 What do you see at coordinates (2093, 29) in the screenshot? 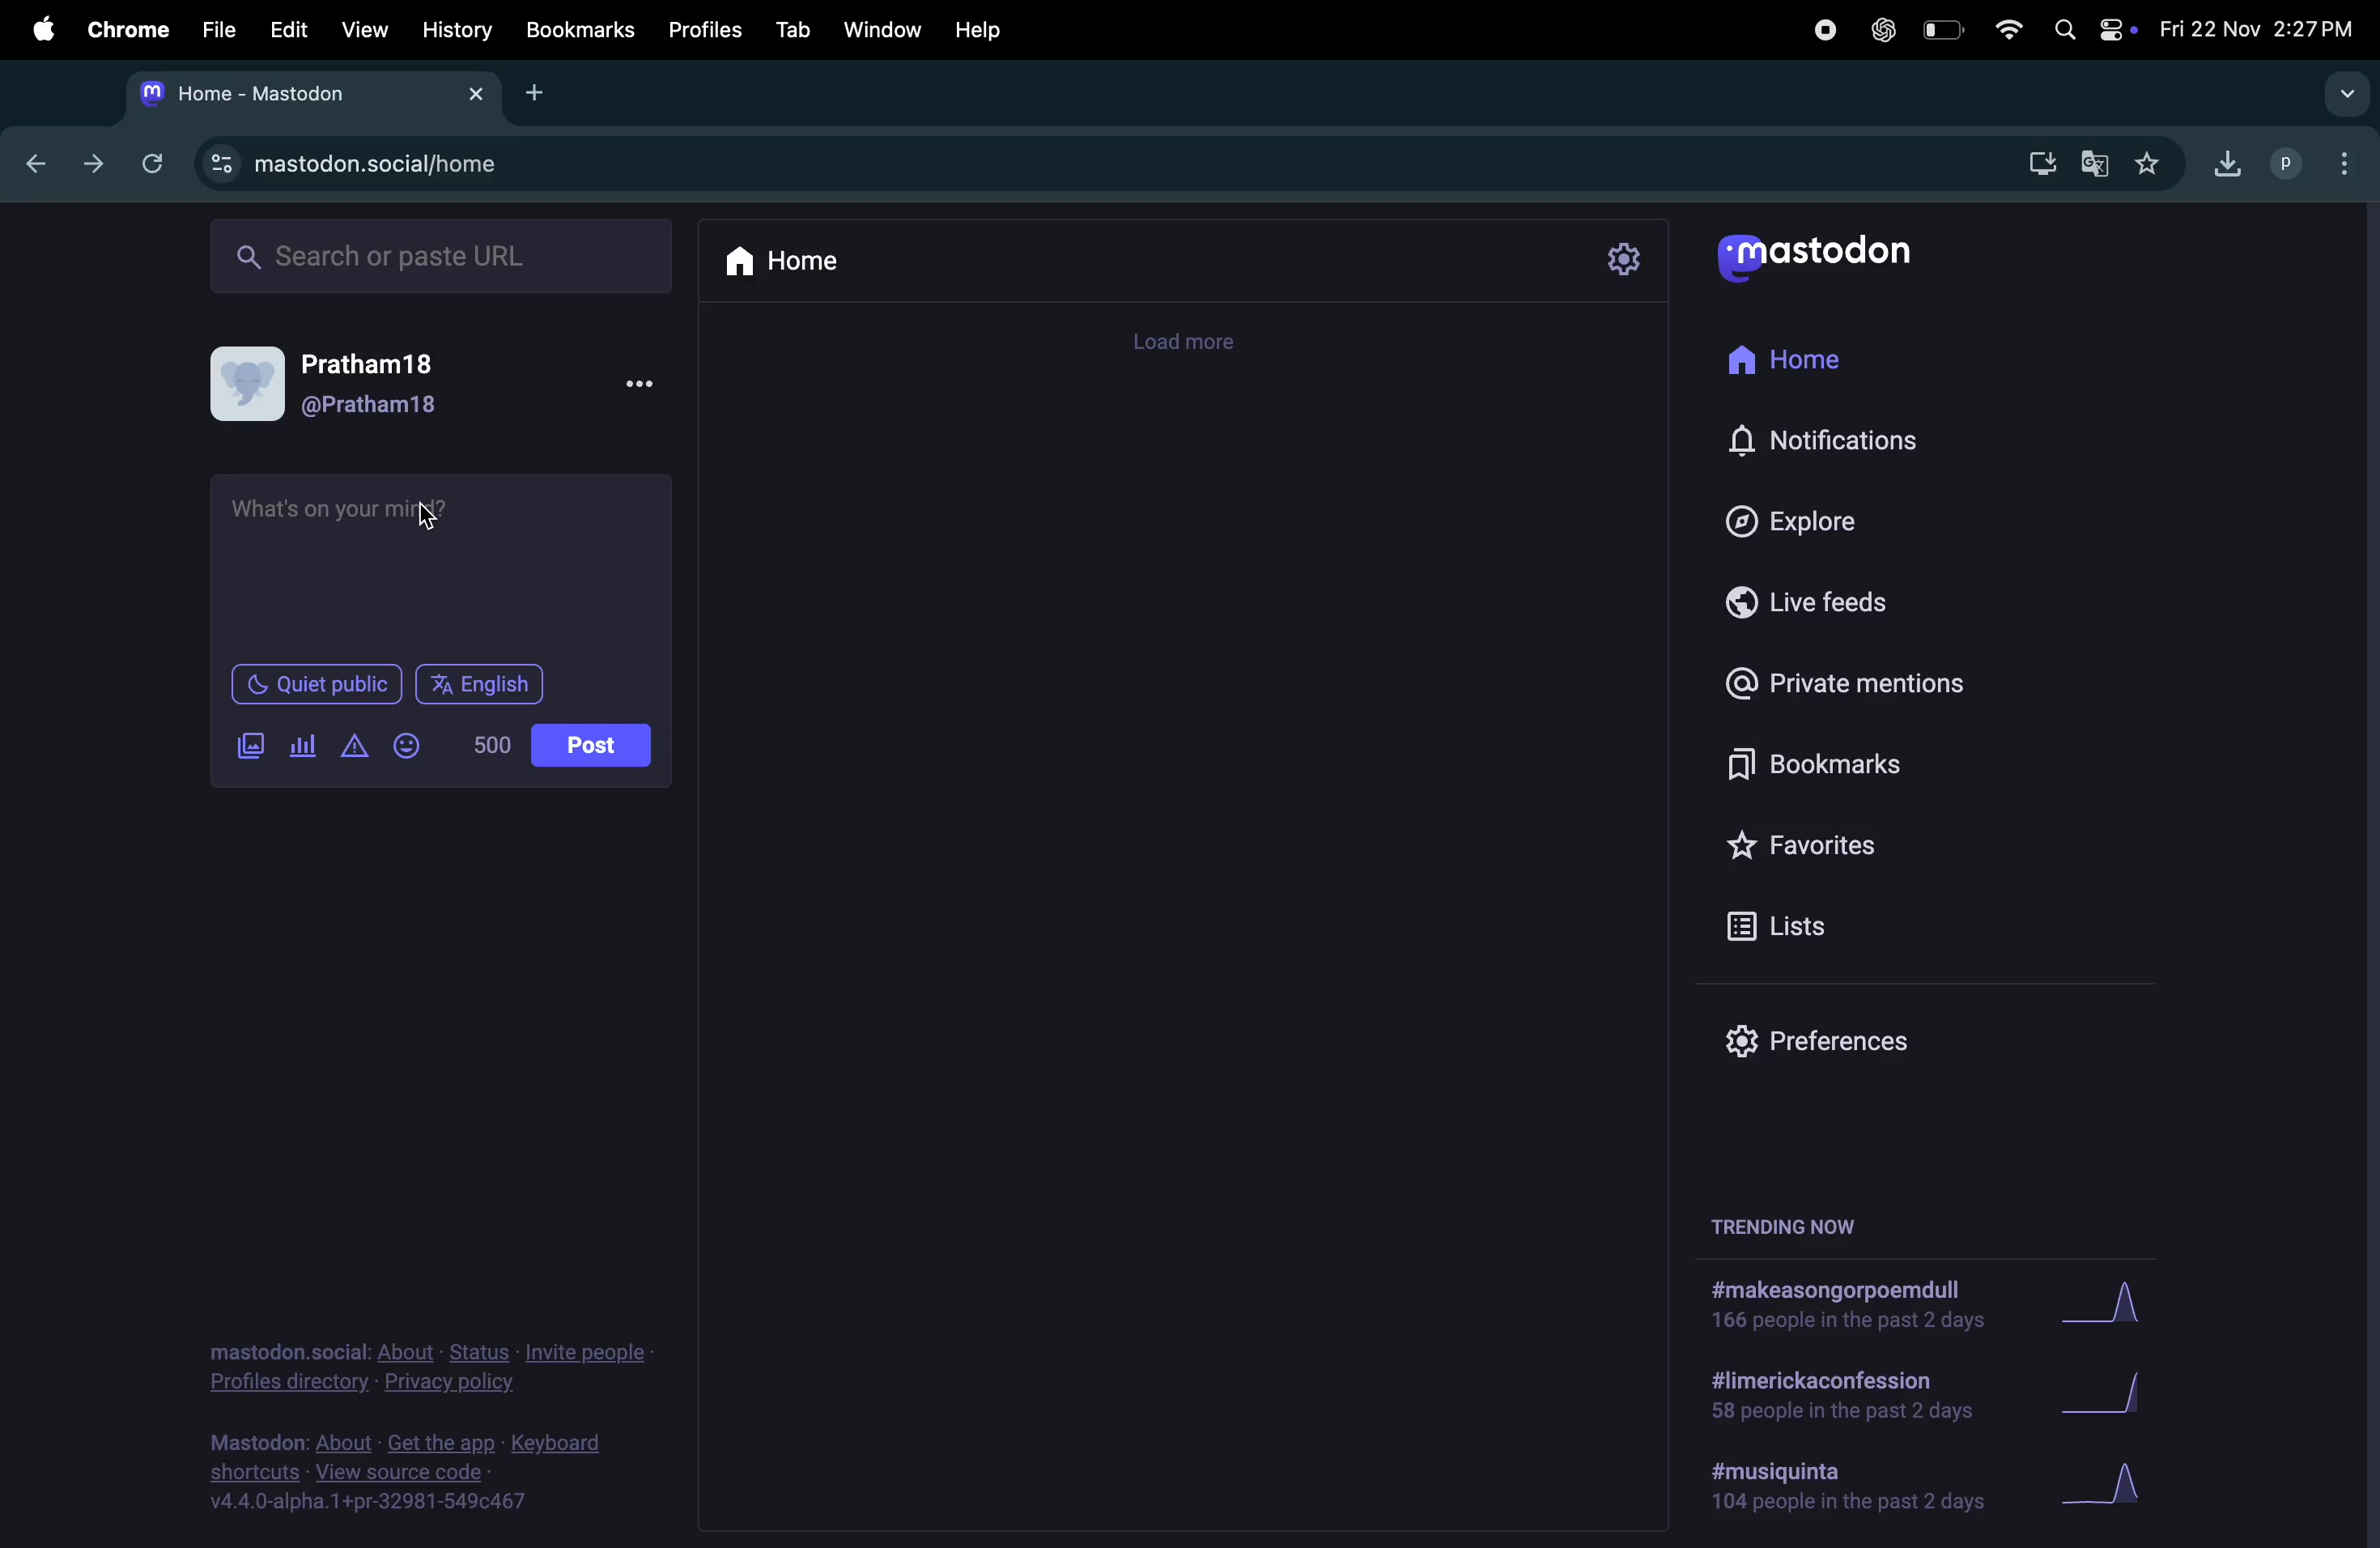
I see `apple widgets` at bounding box center [2093, 29].